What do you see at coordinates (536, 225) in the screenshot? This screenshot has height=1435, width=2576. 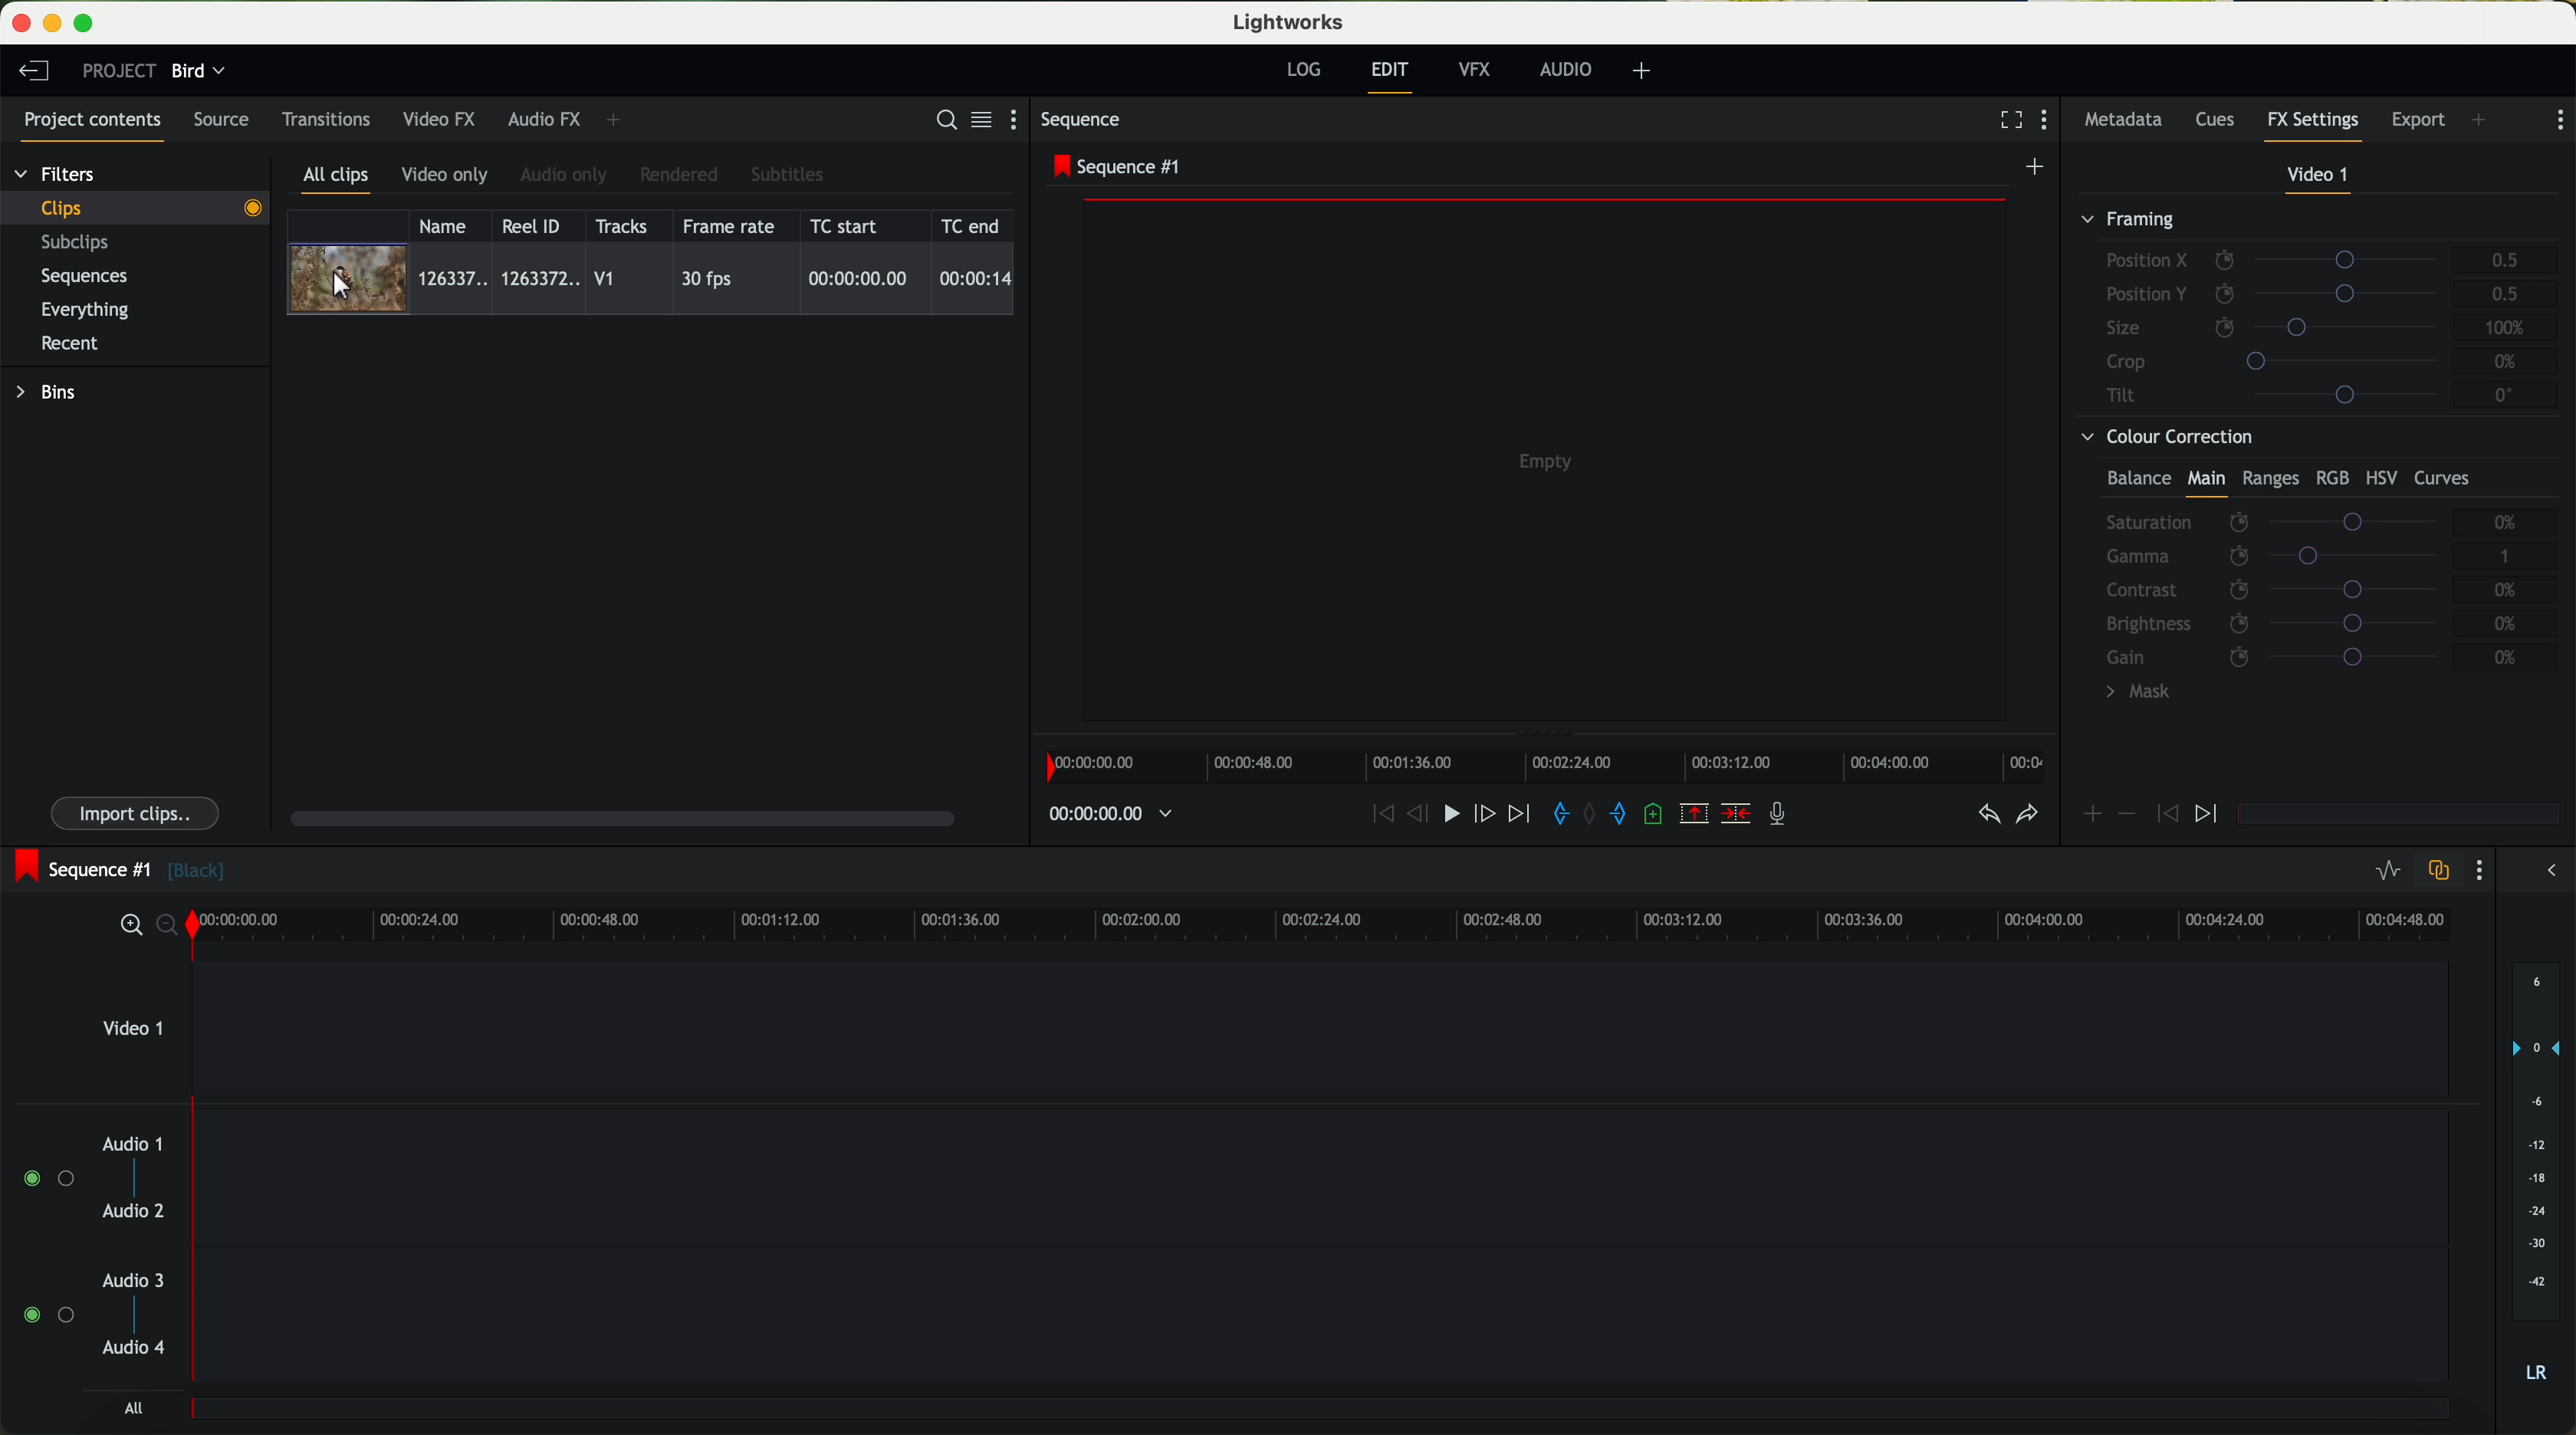 I see `Reel ID` at bounding box center [536, 225].